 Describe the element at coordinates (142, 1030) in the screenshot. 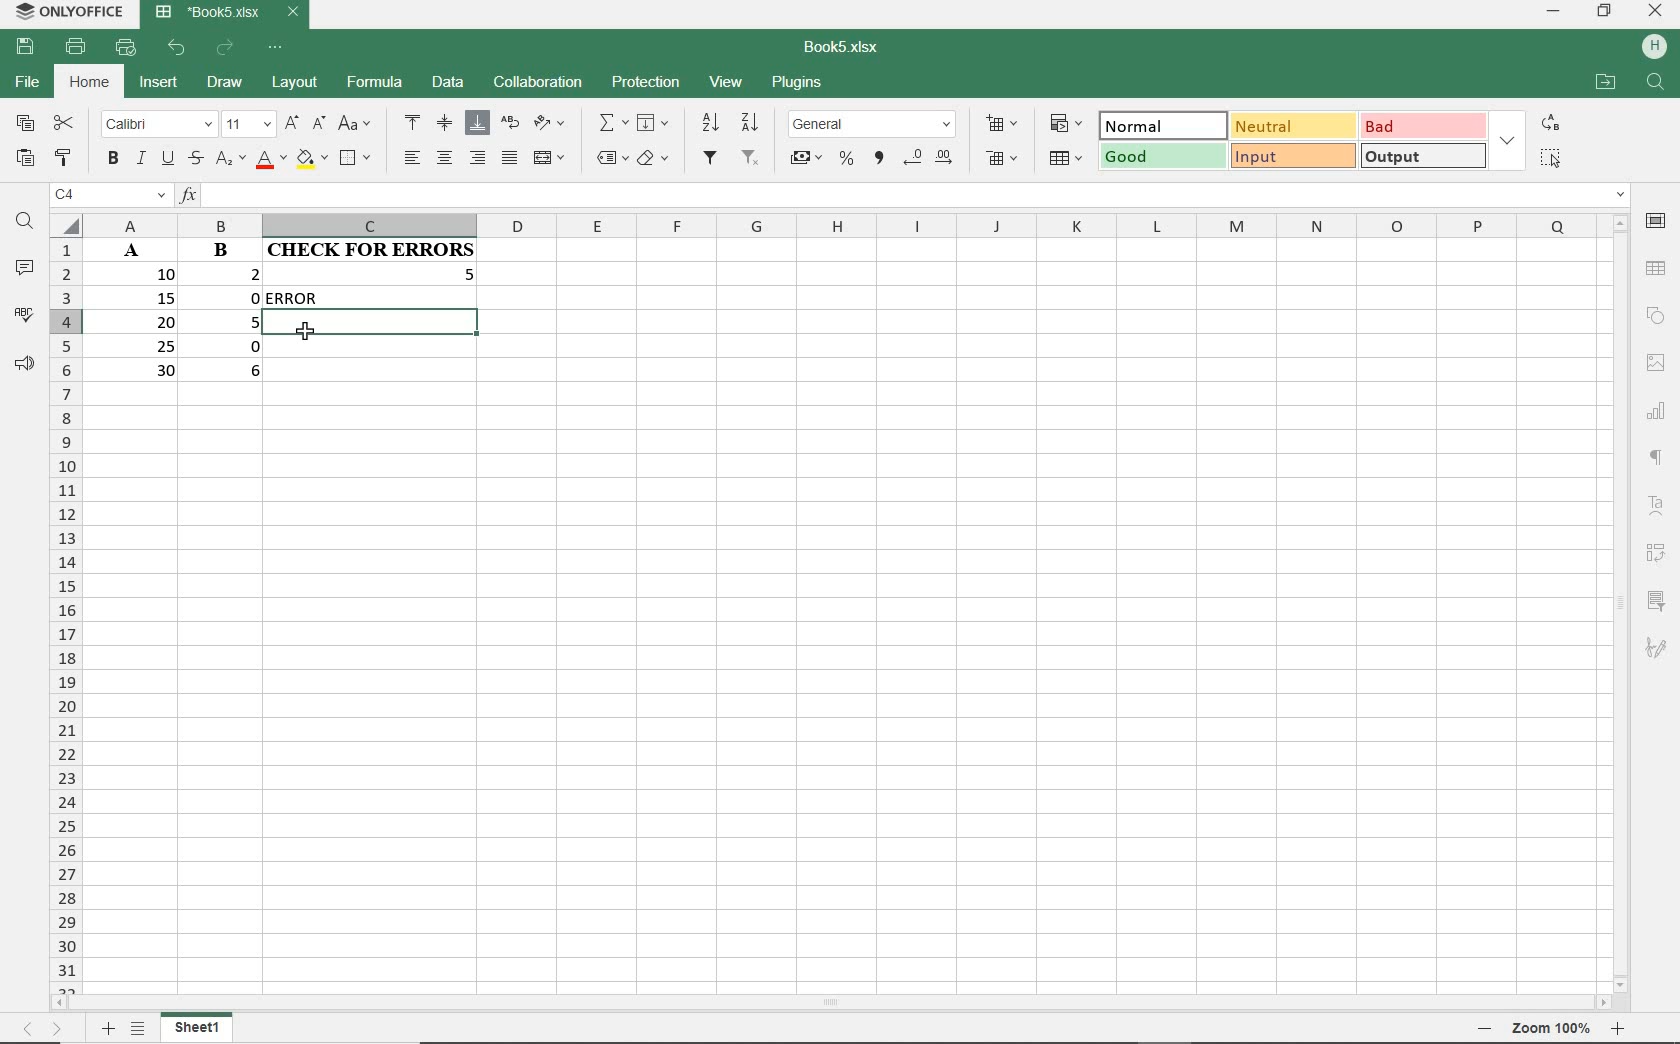

I see `` at that location.